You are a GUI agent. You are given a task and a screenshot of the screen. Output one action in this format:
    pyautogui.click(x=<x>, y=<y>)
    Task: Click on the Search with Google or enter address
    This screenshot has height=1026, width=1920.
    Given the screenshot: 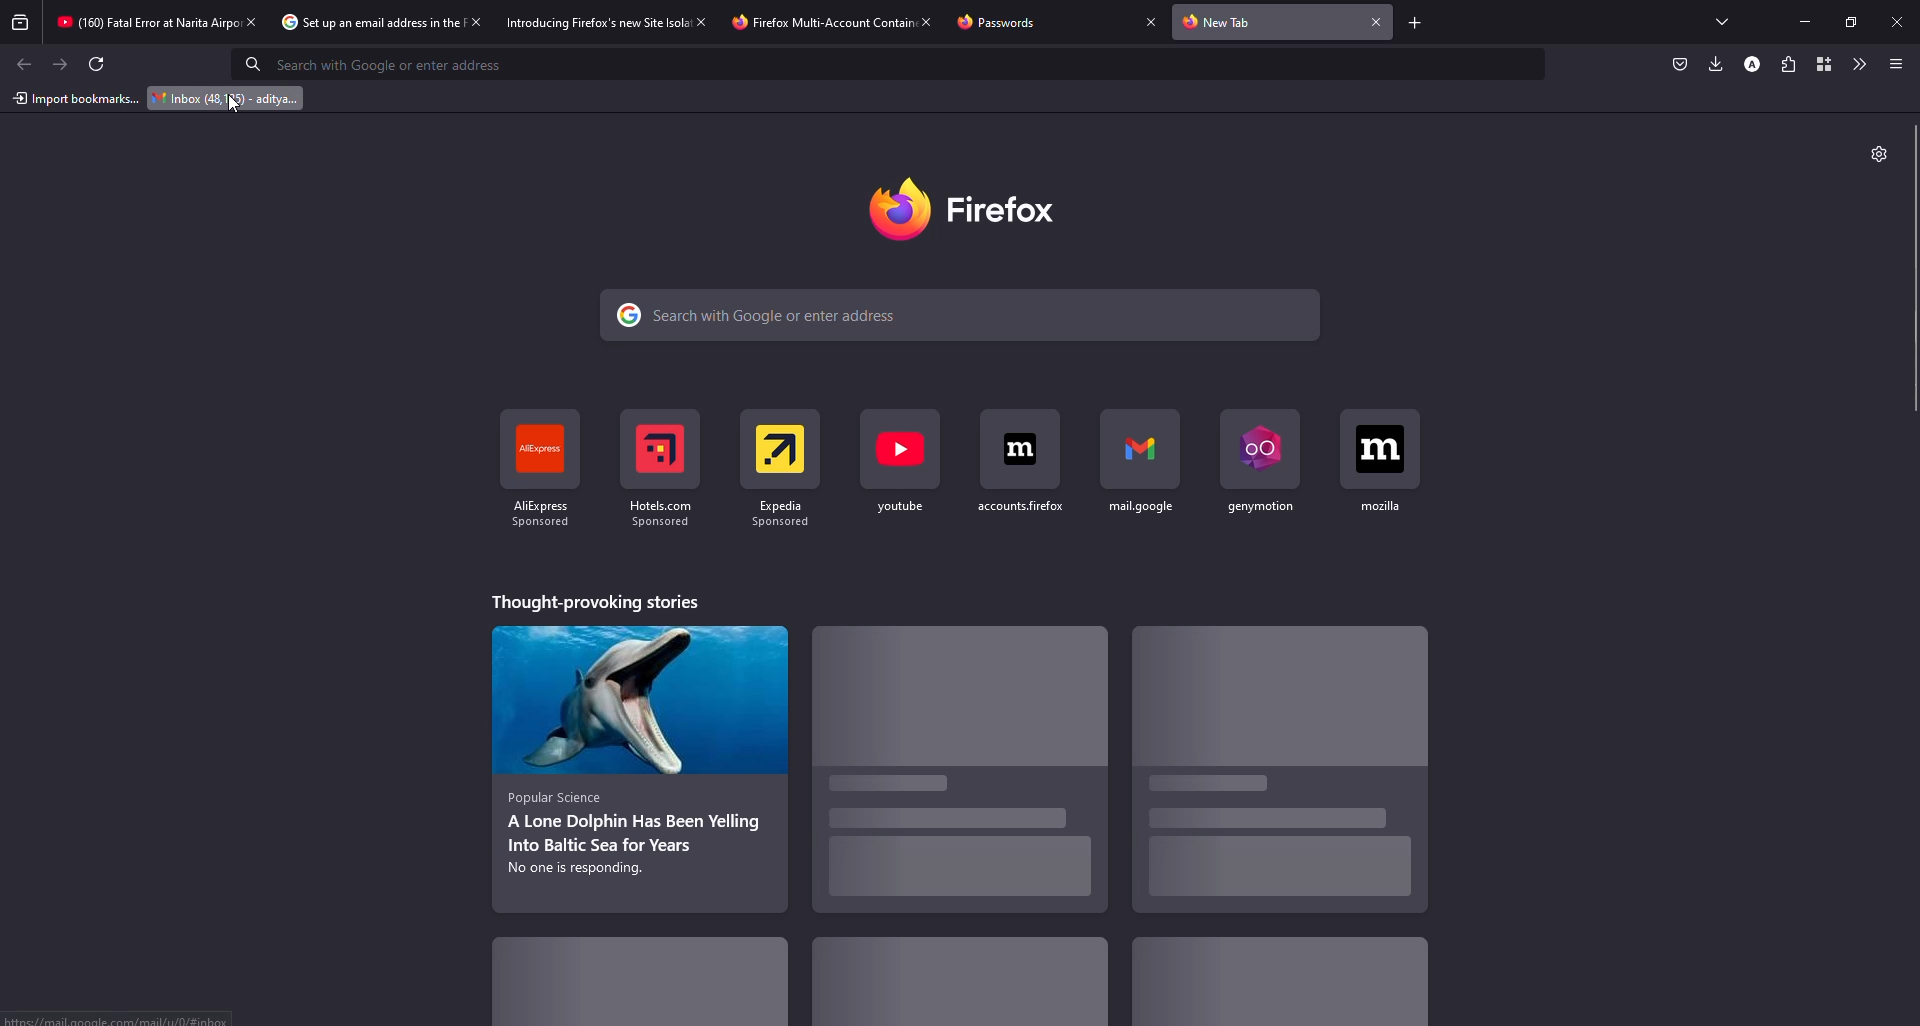 What is the action you would take?
    pyautogui.click(x=775, y=314)
    